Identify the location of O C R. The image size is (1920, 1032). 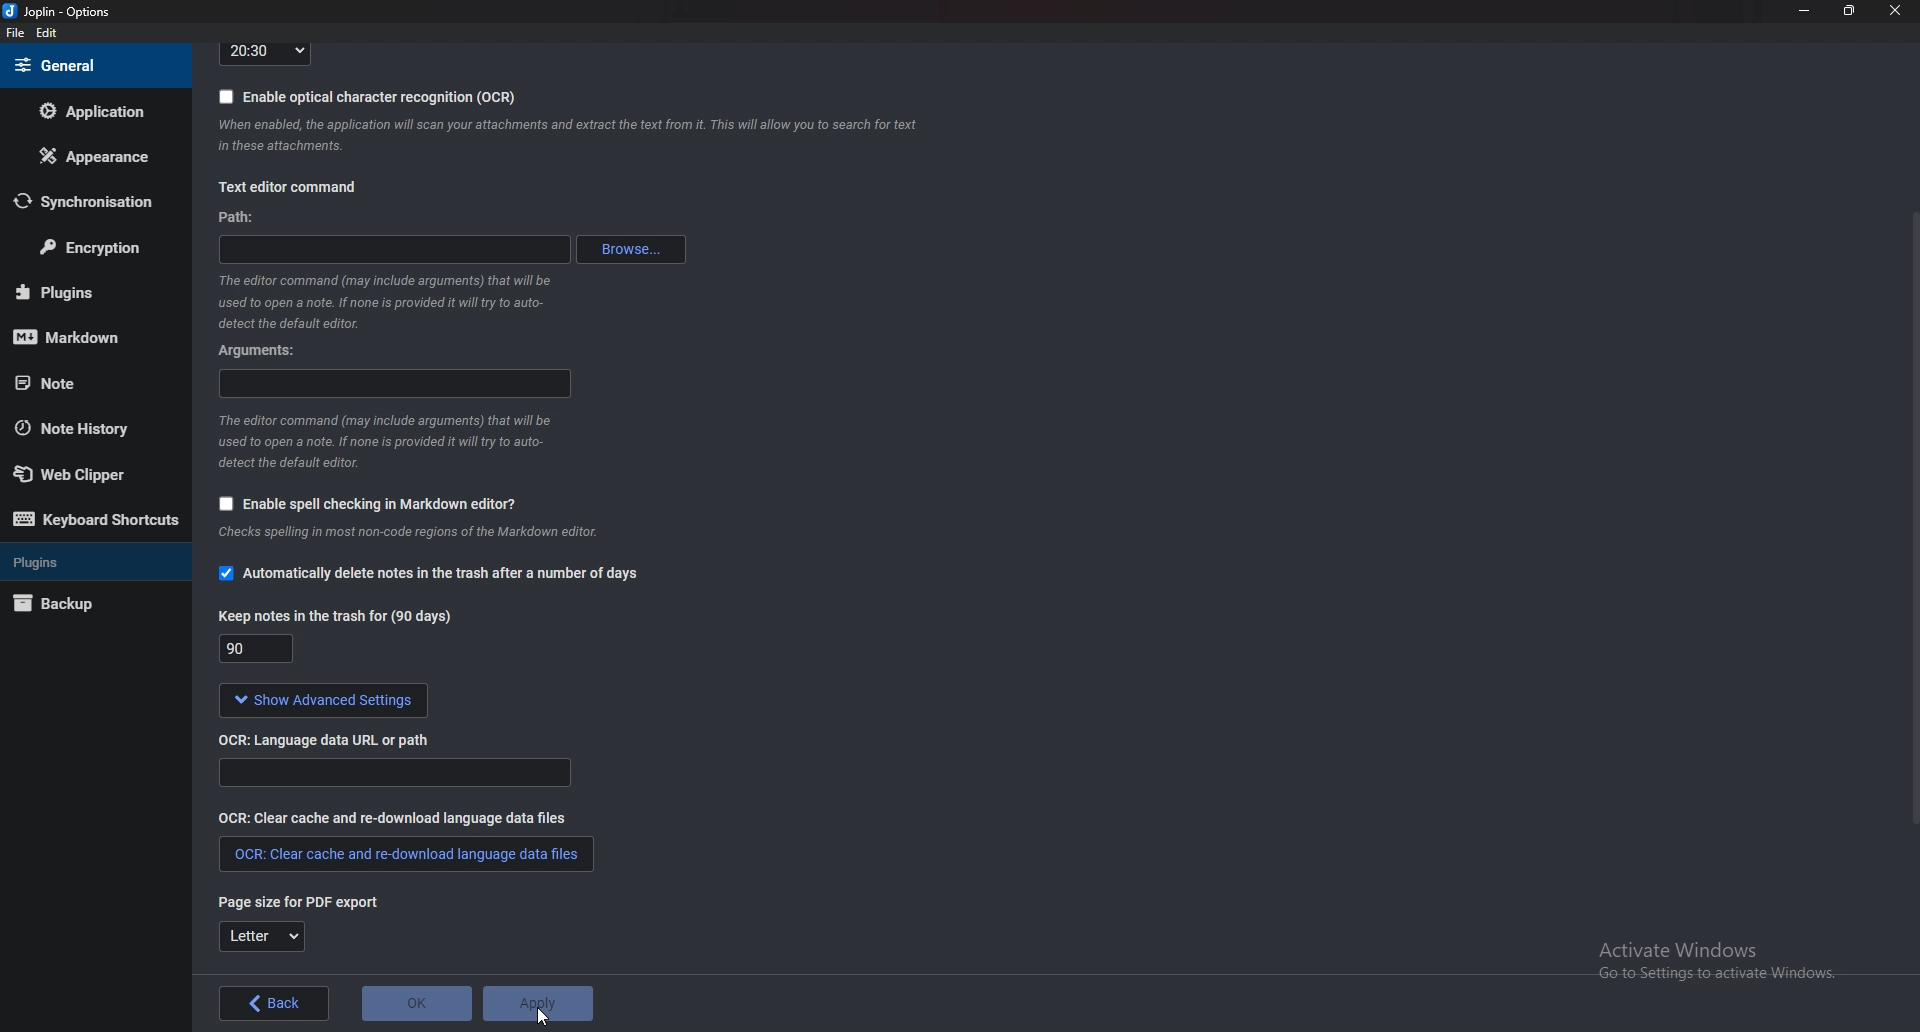
(333, 738).